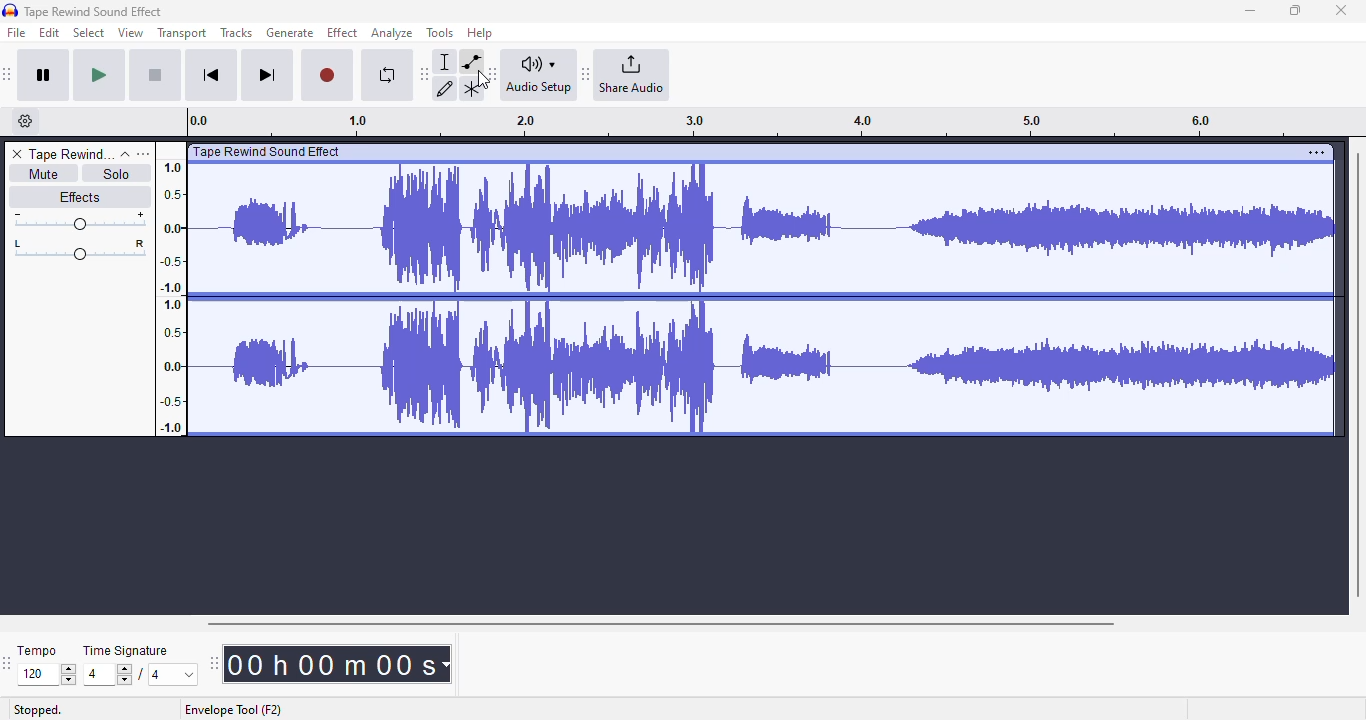  Describe the element at coordinates (633, 75) in the screenshot. I see `share audio` at that location.